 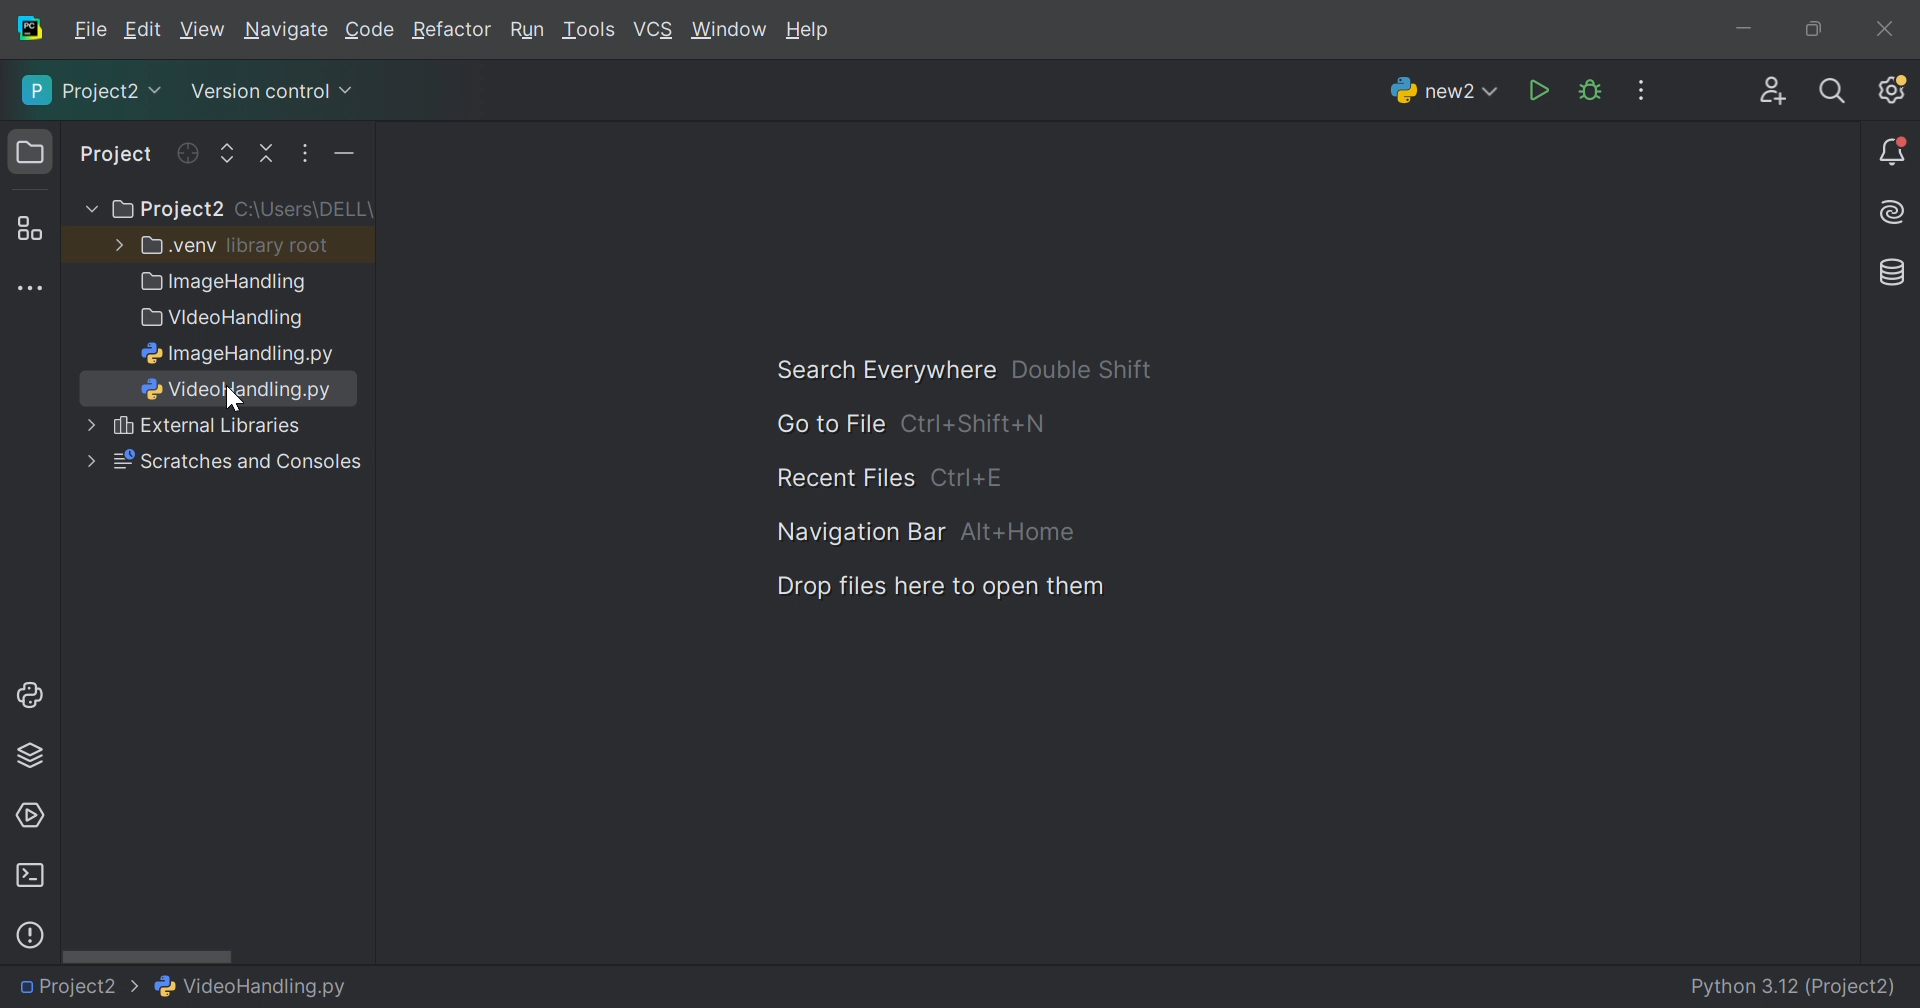 I want to click on Python packages, so click(x=30, y=754).